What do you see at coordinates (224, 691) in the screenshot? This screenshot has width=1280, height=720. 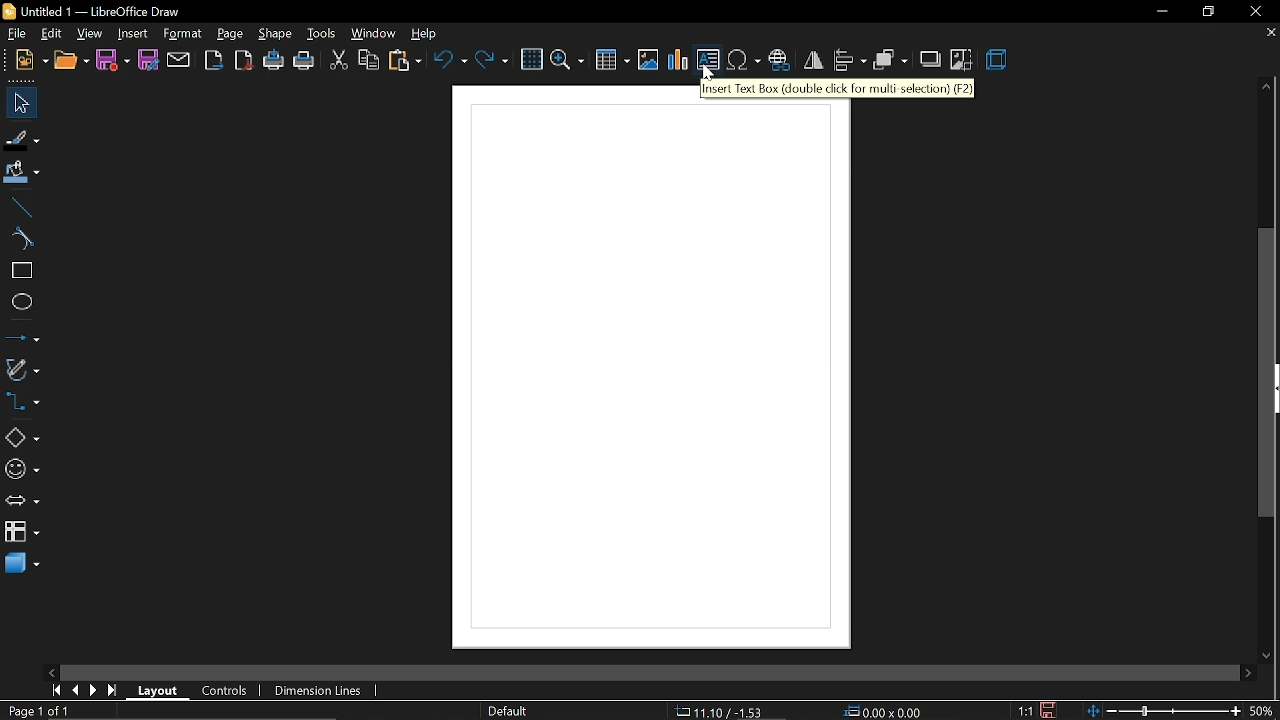 I see `controls` at bounding box center [224, 691].